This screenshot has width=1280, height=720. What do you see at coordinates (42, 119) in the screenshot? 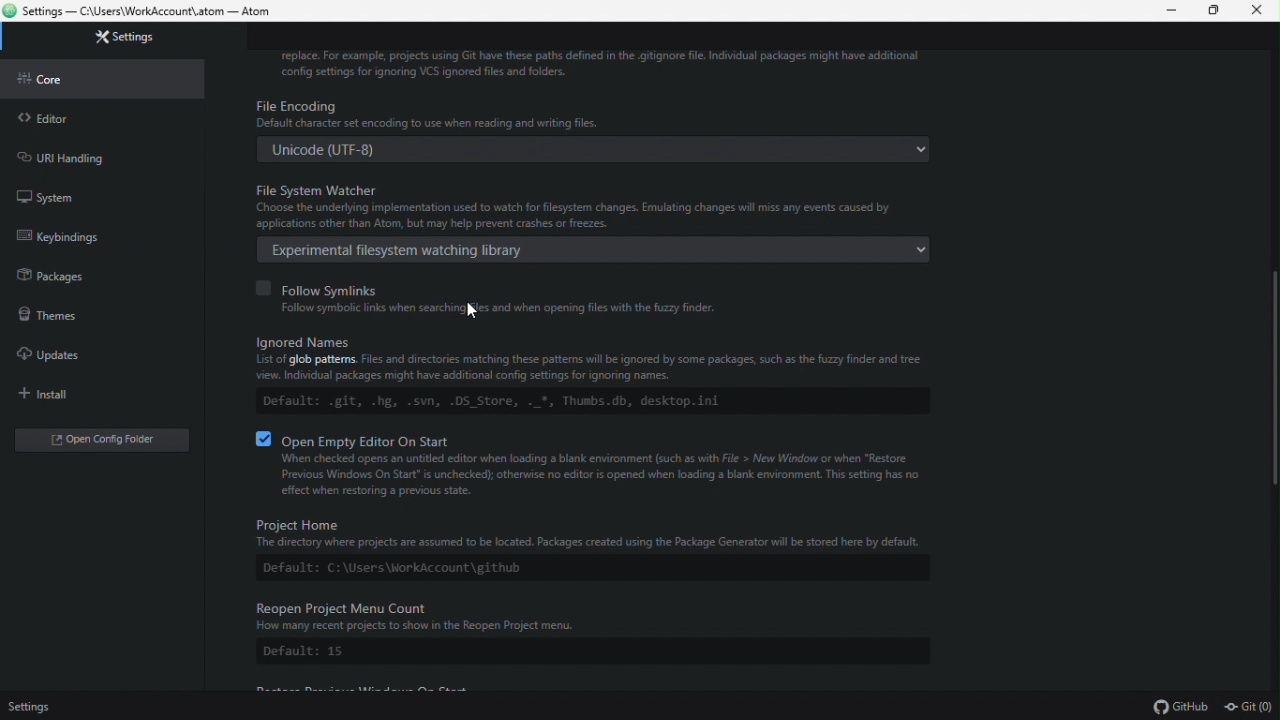
I see `Editor` at bounding box center [42, 119].